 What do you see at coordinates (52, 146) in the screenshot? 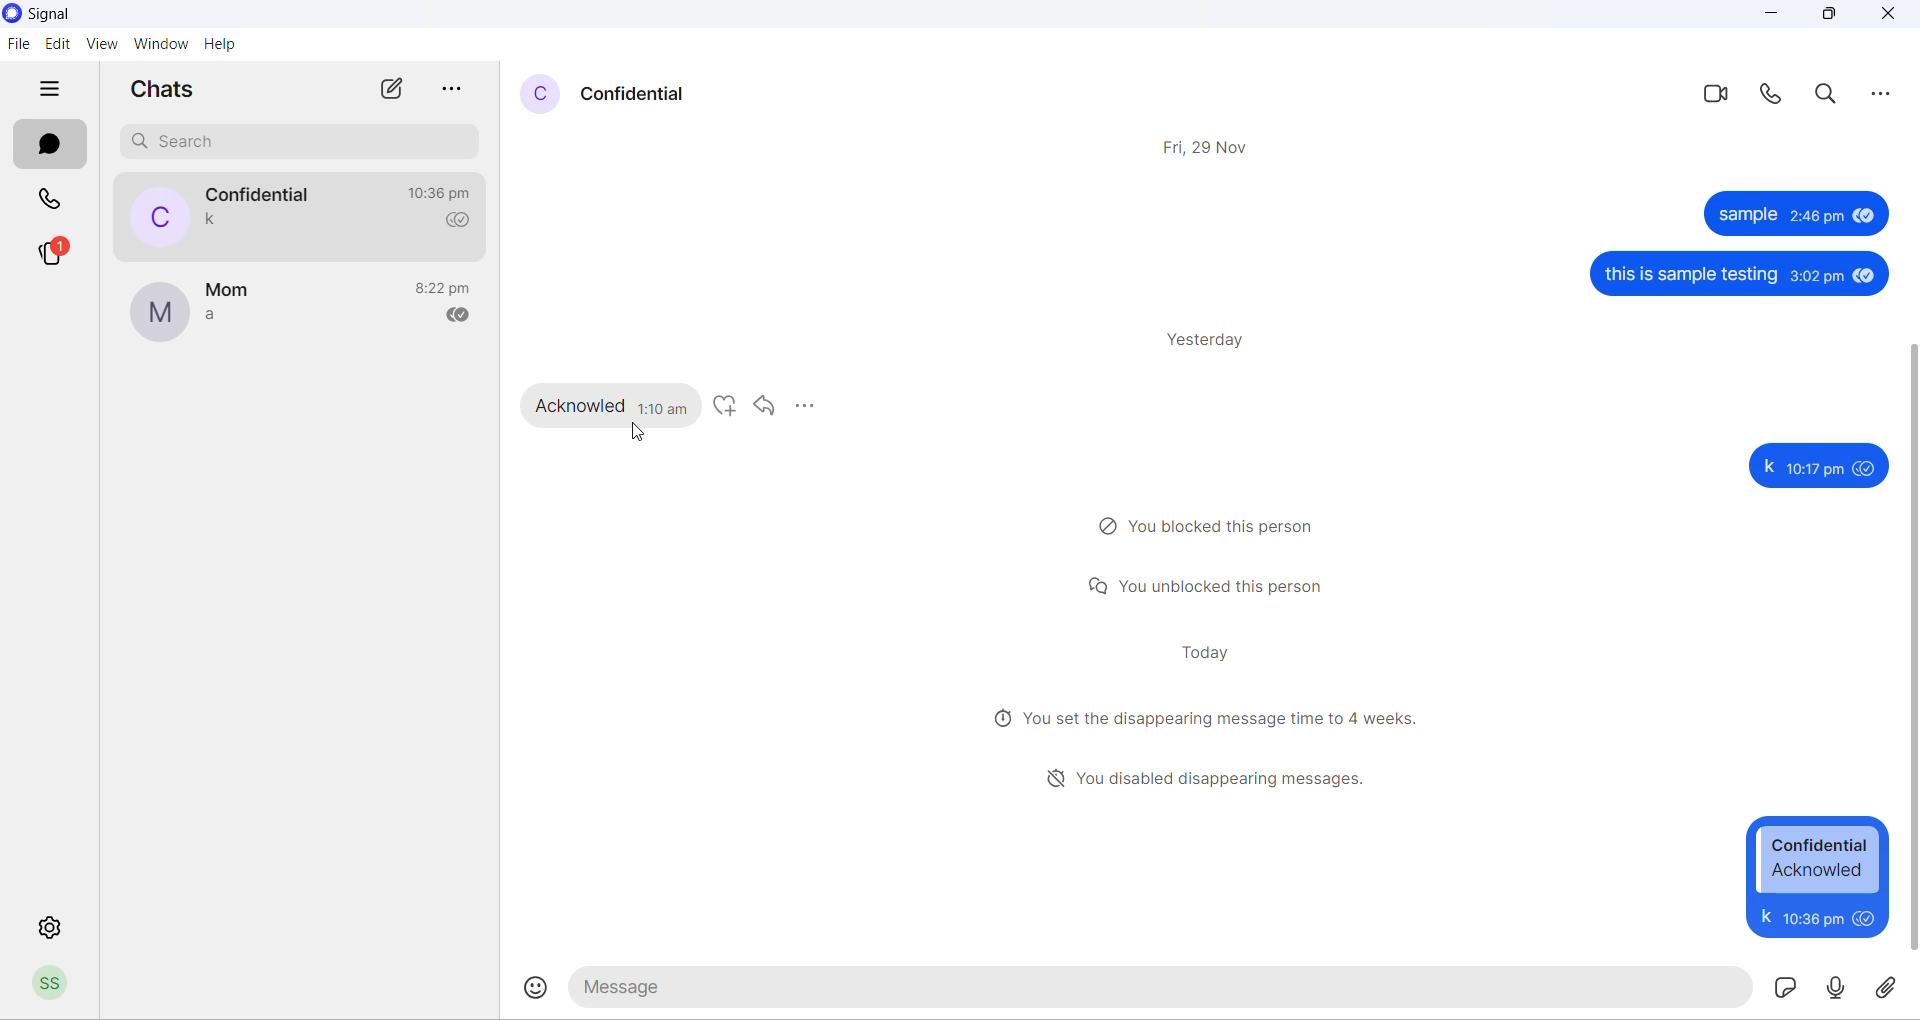
I see `chats` at bounding box center [52, 146].